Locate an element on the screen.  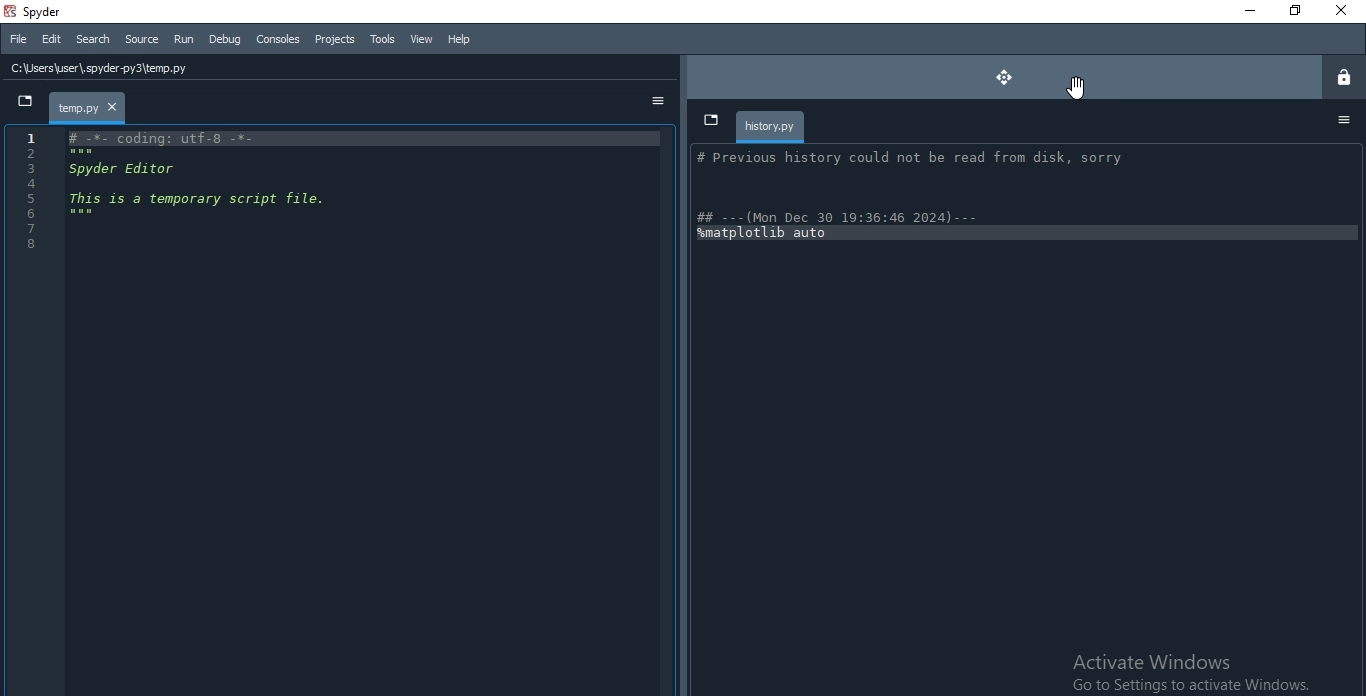
dropdown is located at coordinates (20, 101).